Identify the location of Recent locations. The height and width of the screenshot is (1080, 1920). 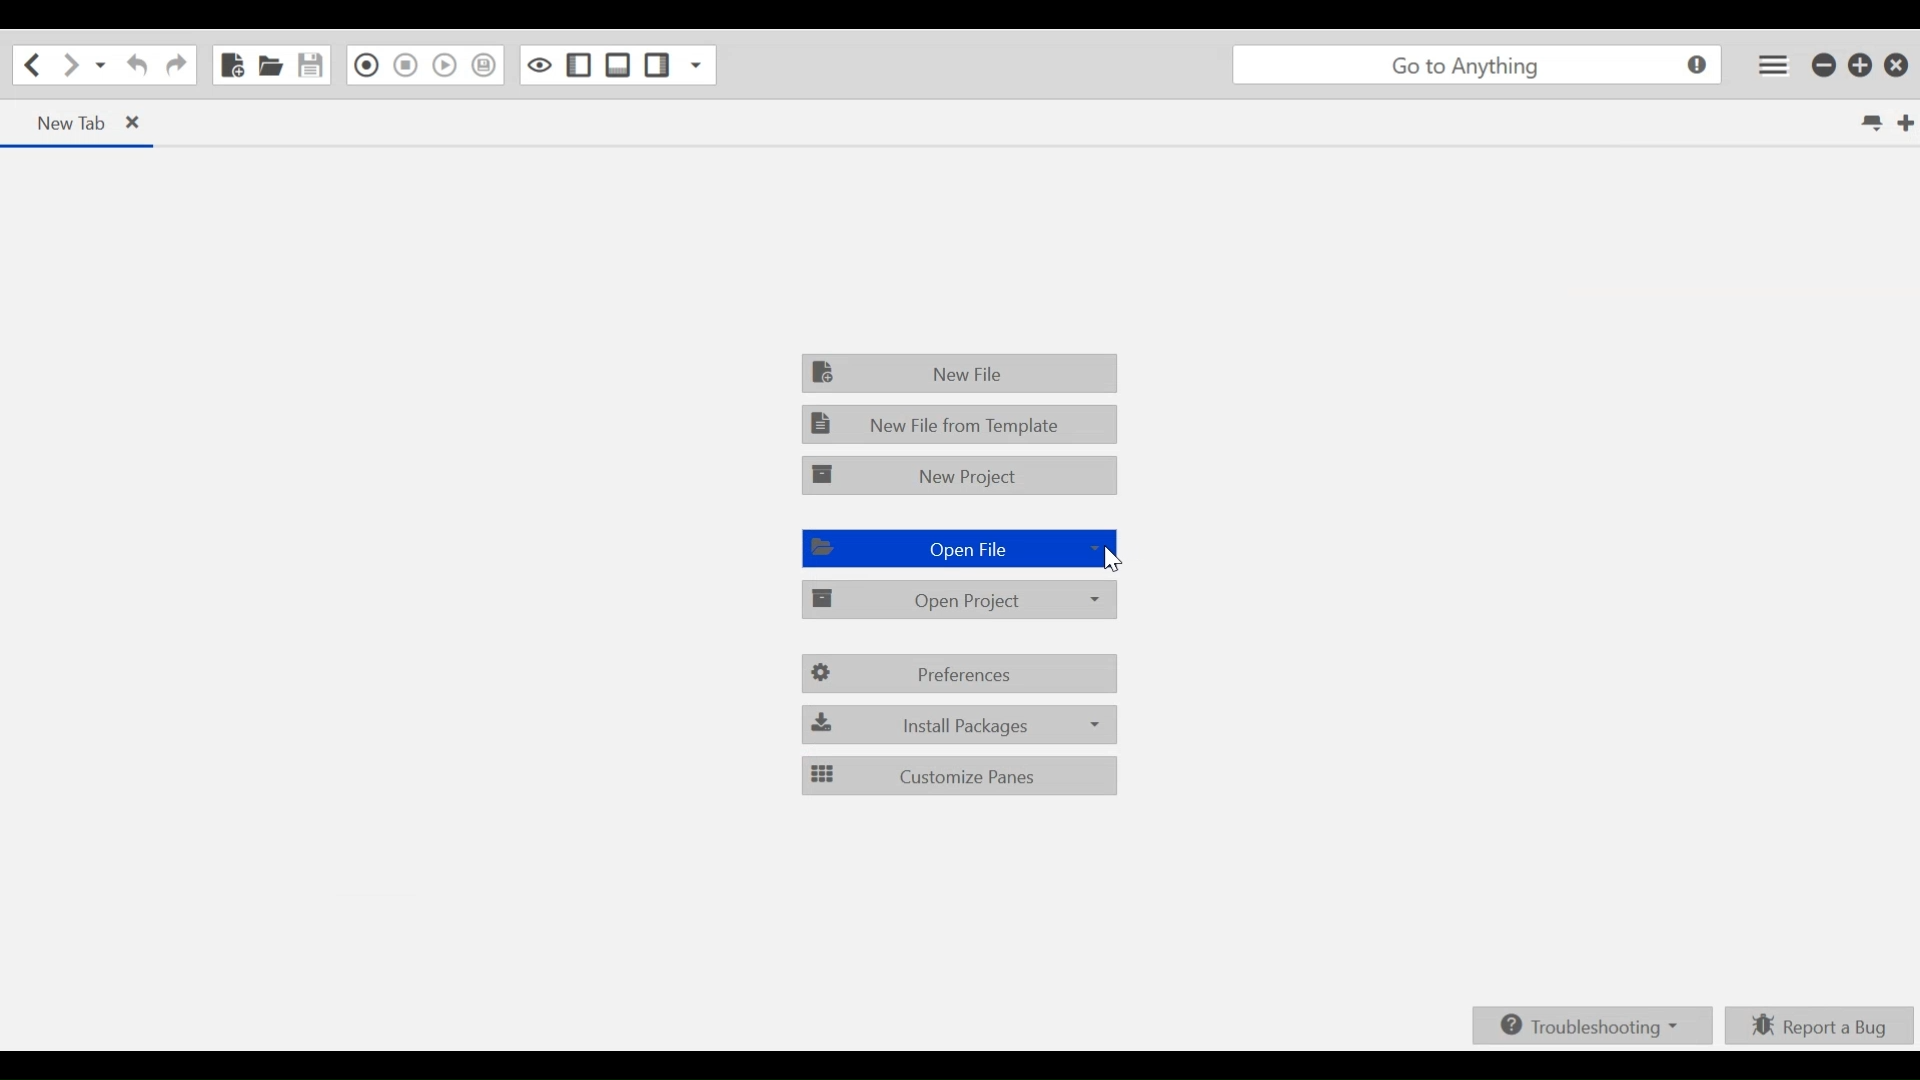
(103, 64).